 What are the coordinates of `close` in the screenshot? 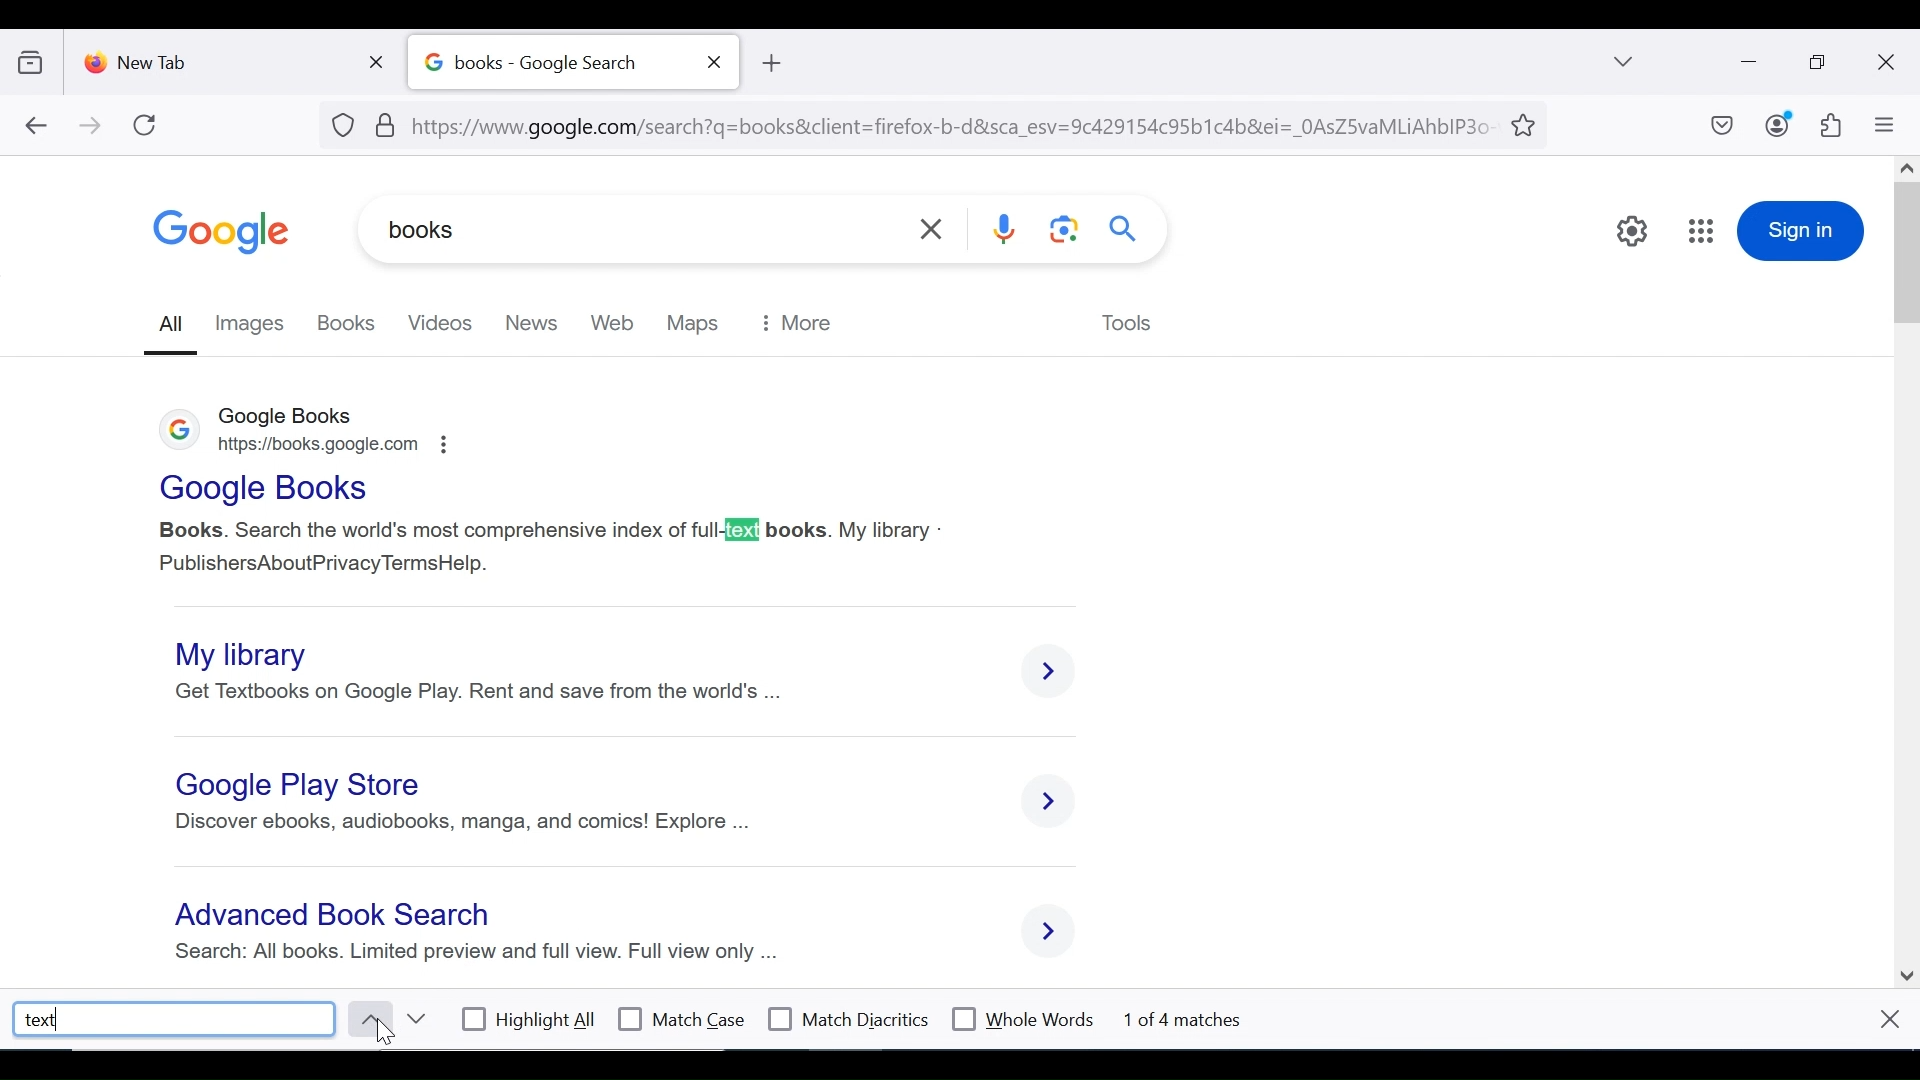 It's located at (1890, 1018).